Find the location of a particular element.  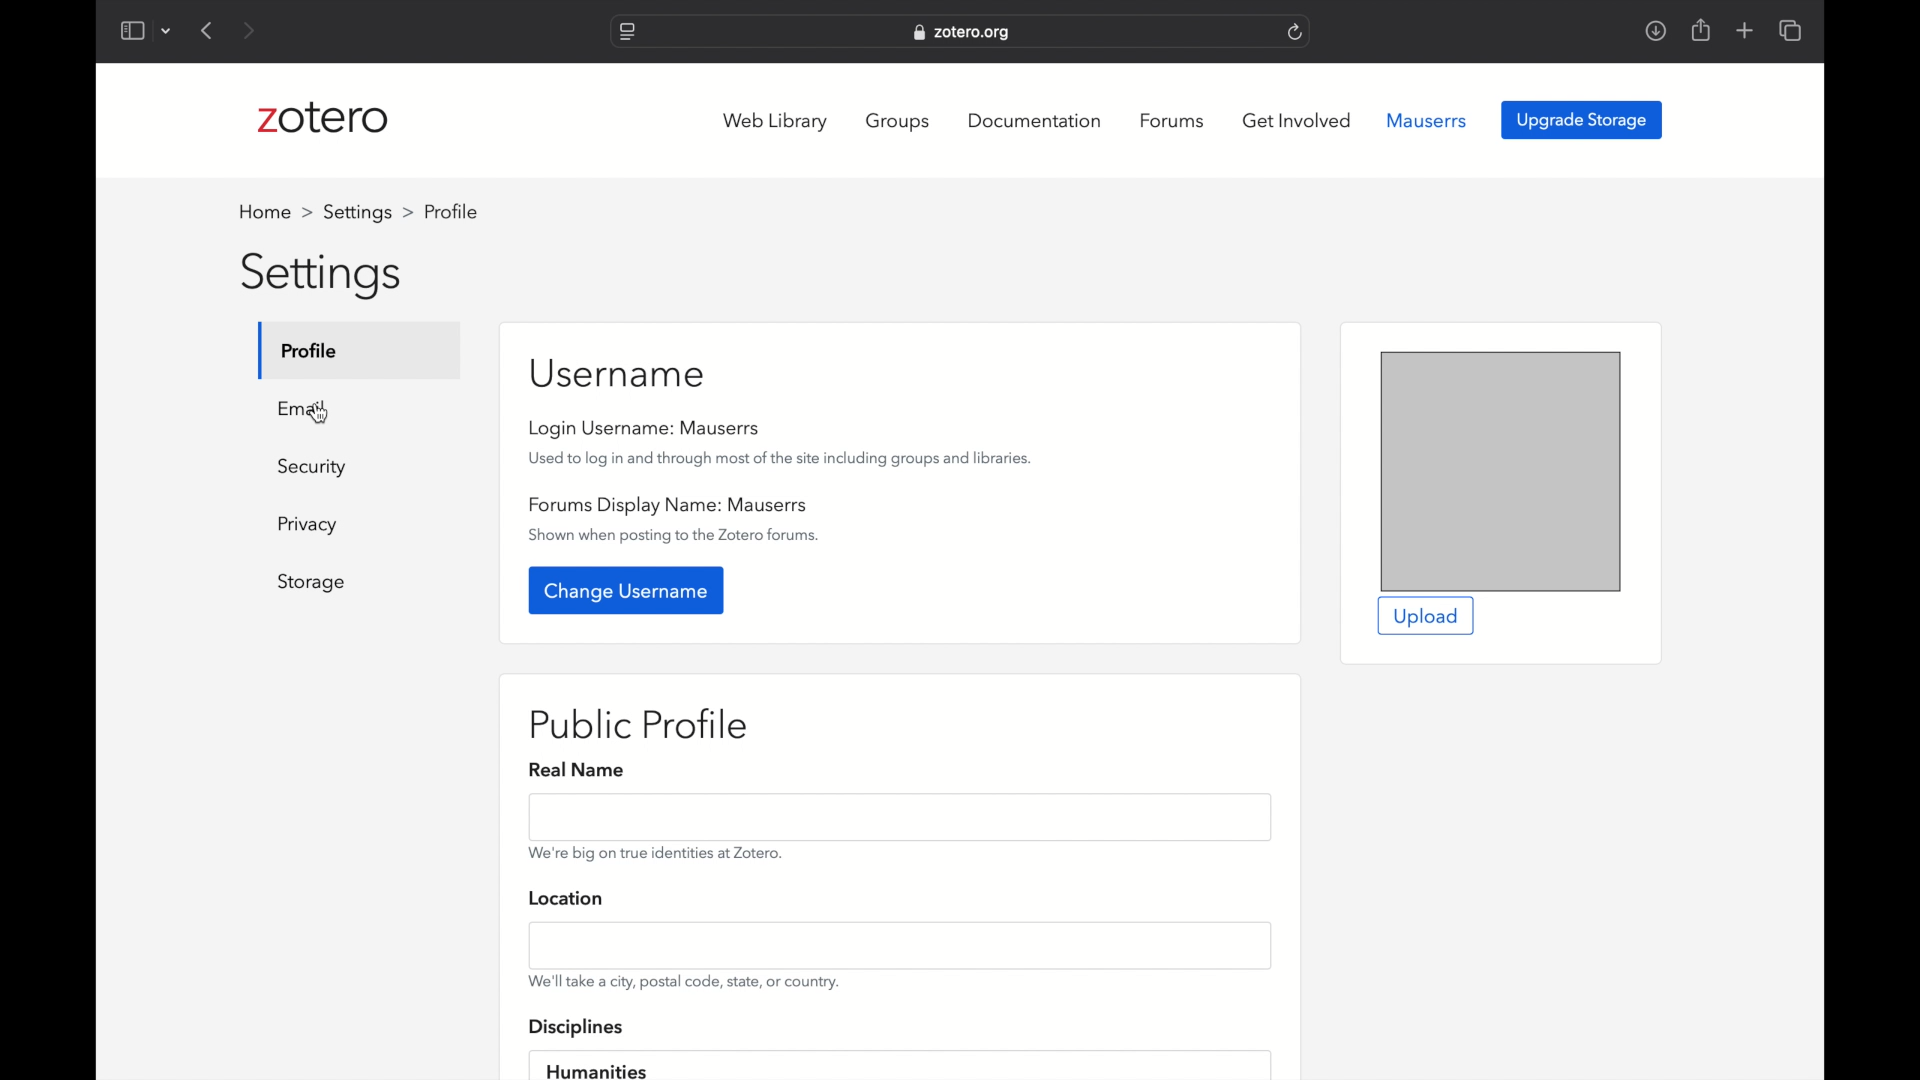

change username is located at coordinates (625, 590).